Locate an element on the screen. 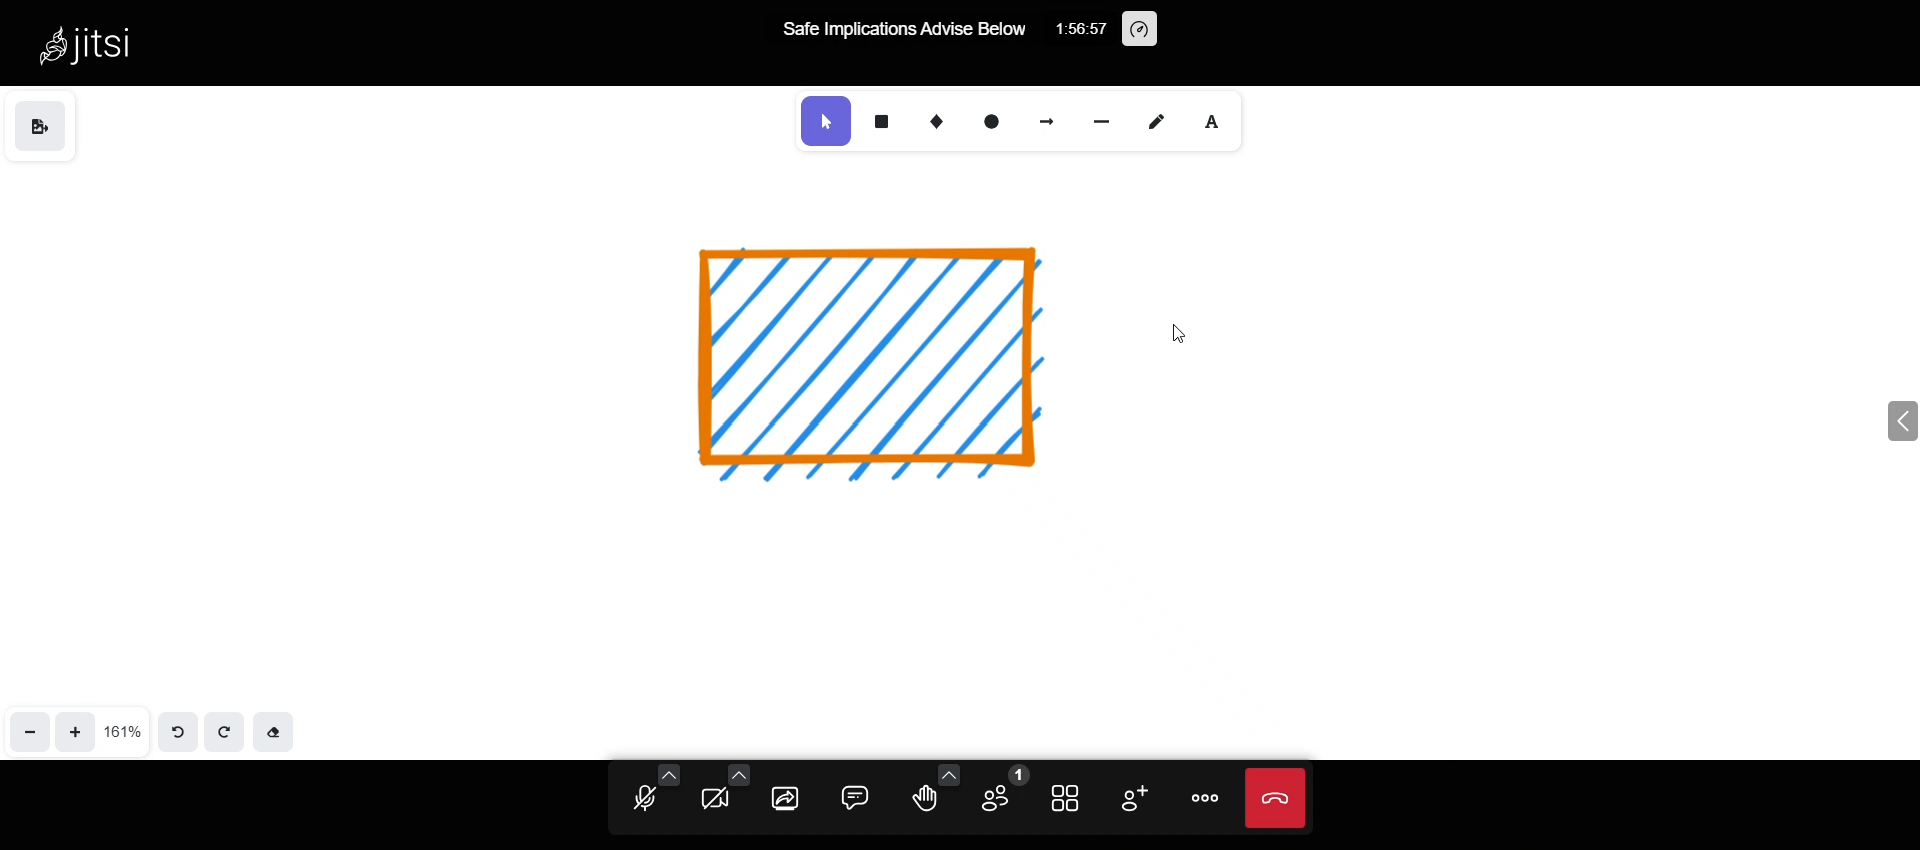 The height and width of the screenshot is (850, 1920). 161% is located at coordinates (122, 727).